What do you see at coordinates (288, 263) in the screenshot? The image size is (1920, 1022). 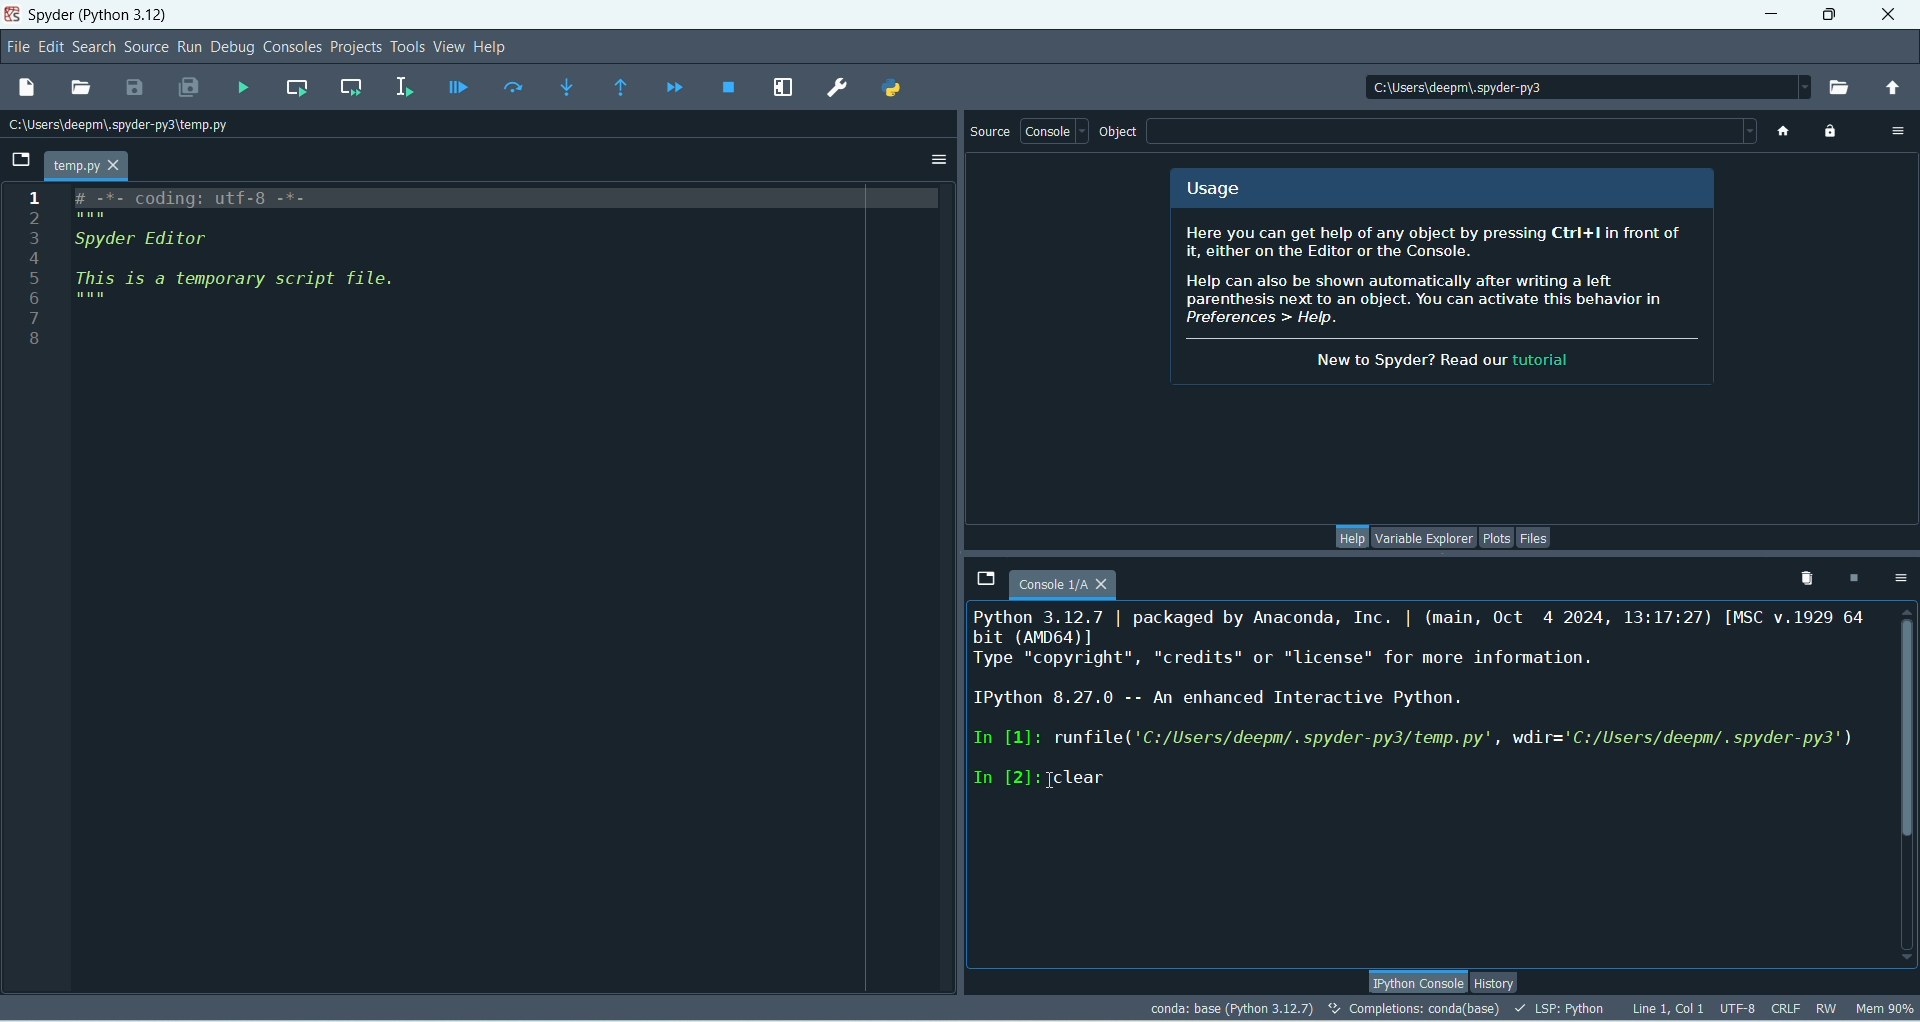 I see `script file` at bounding box center [288, 263].